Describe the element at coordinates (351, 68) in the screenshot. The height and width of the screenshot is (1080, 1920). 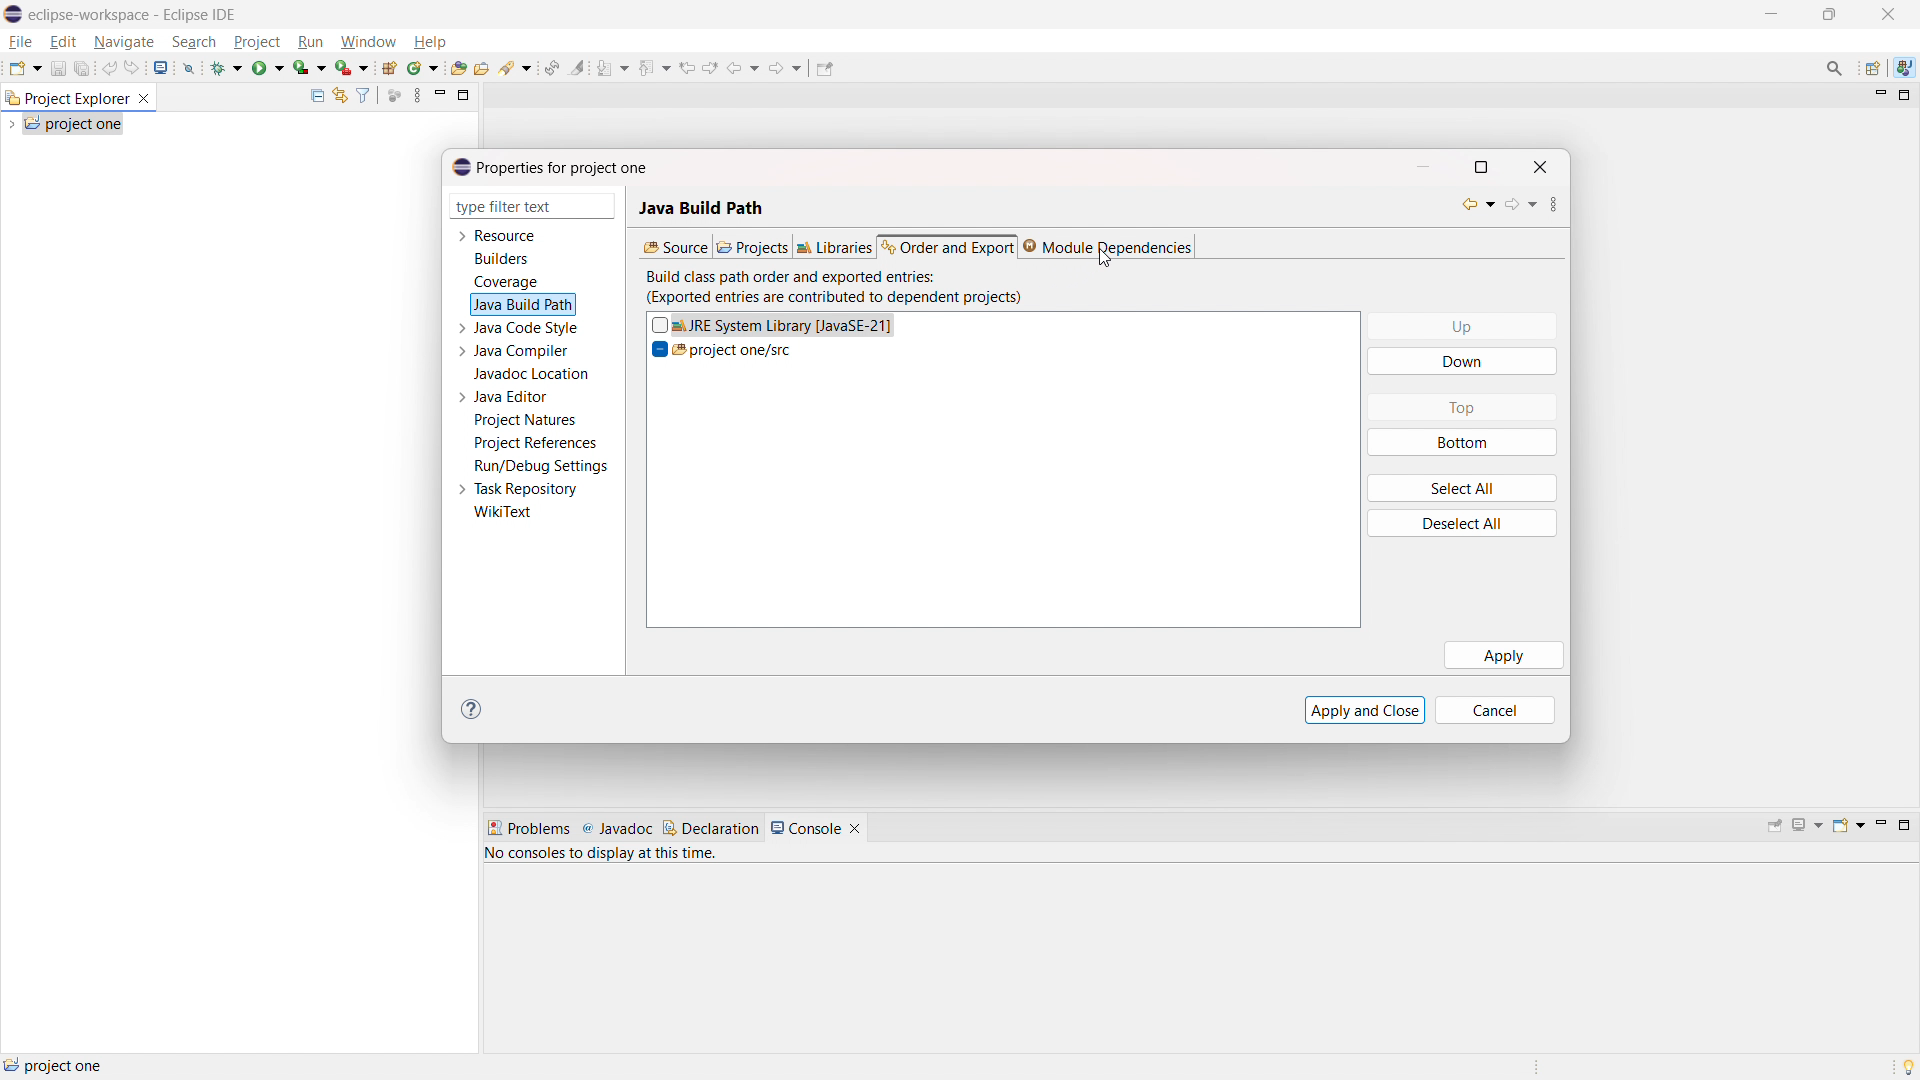
I see `use last tool` at that location.